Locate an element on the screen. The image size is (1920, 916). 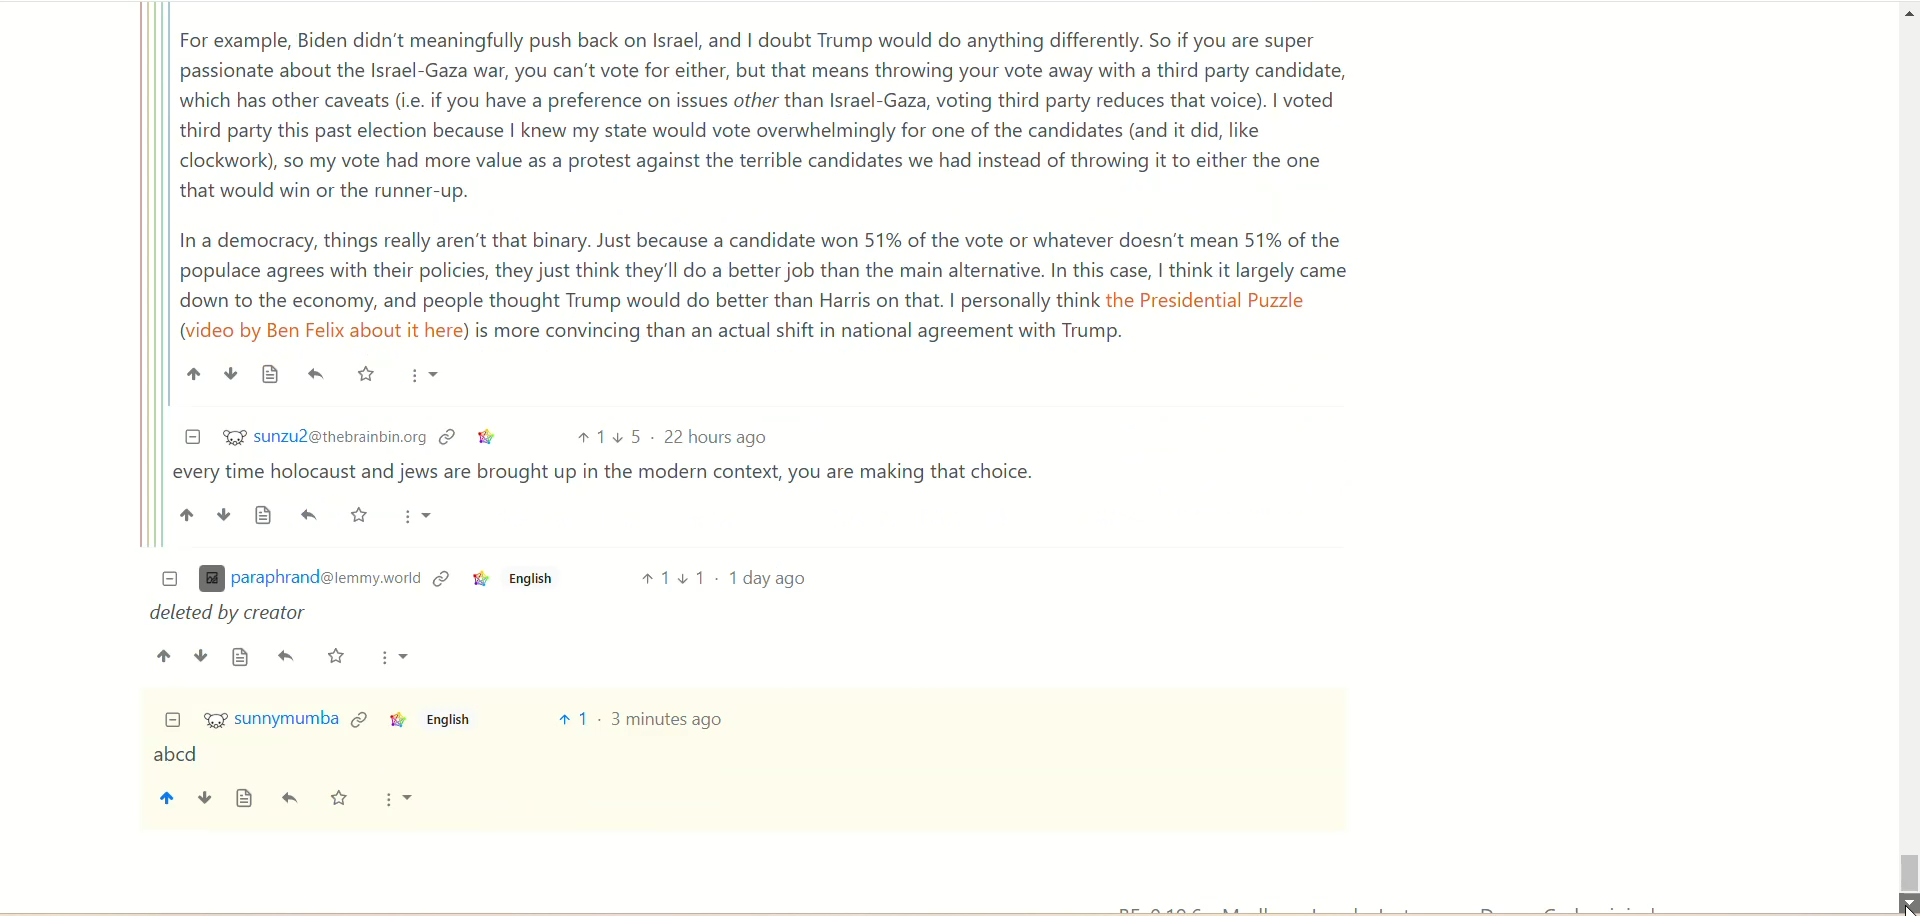
Reply is located at coordinates (318, 373).